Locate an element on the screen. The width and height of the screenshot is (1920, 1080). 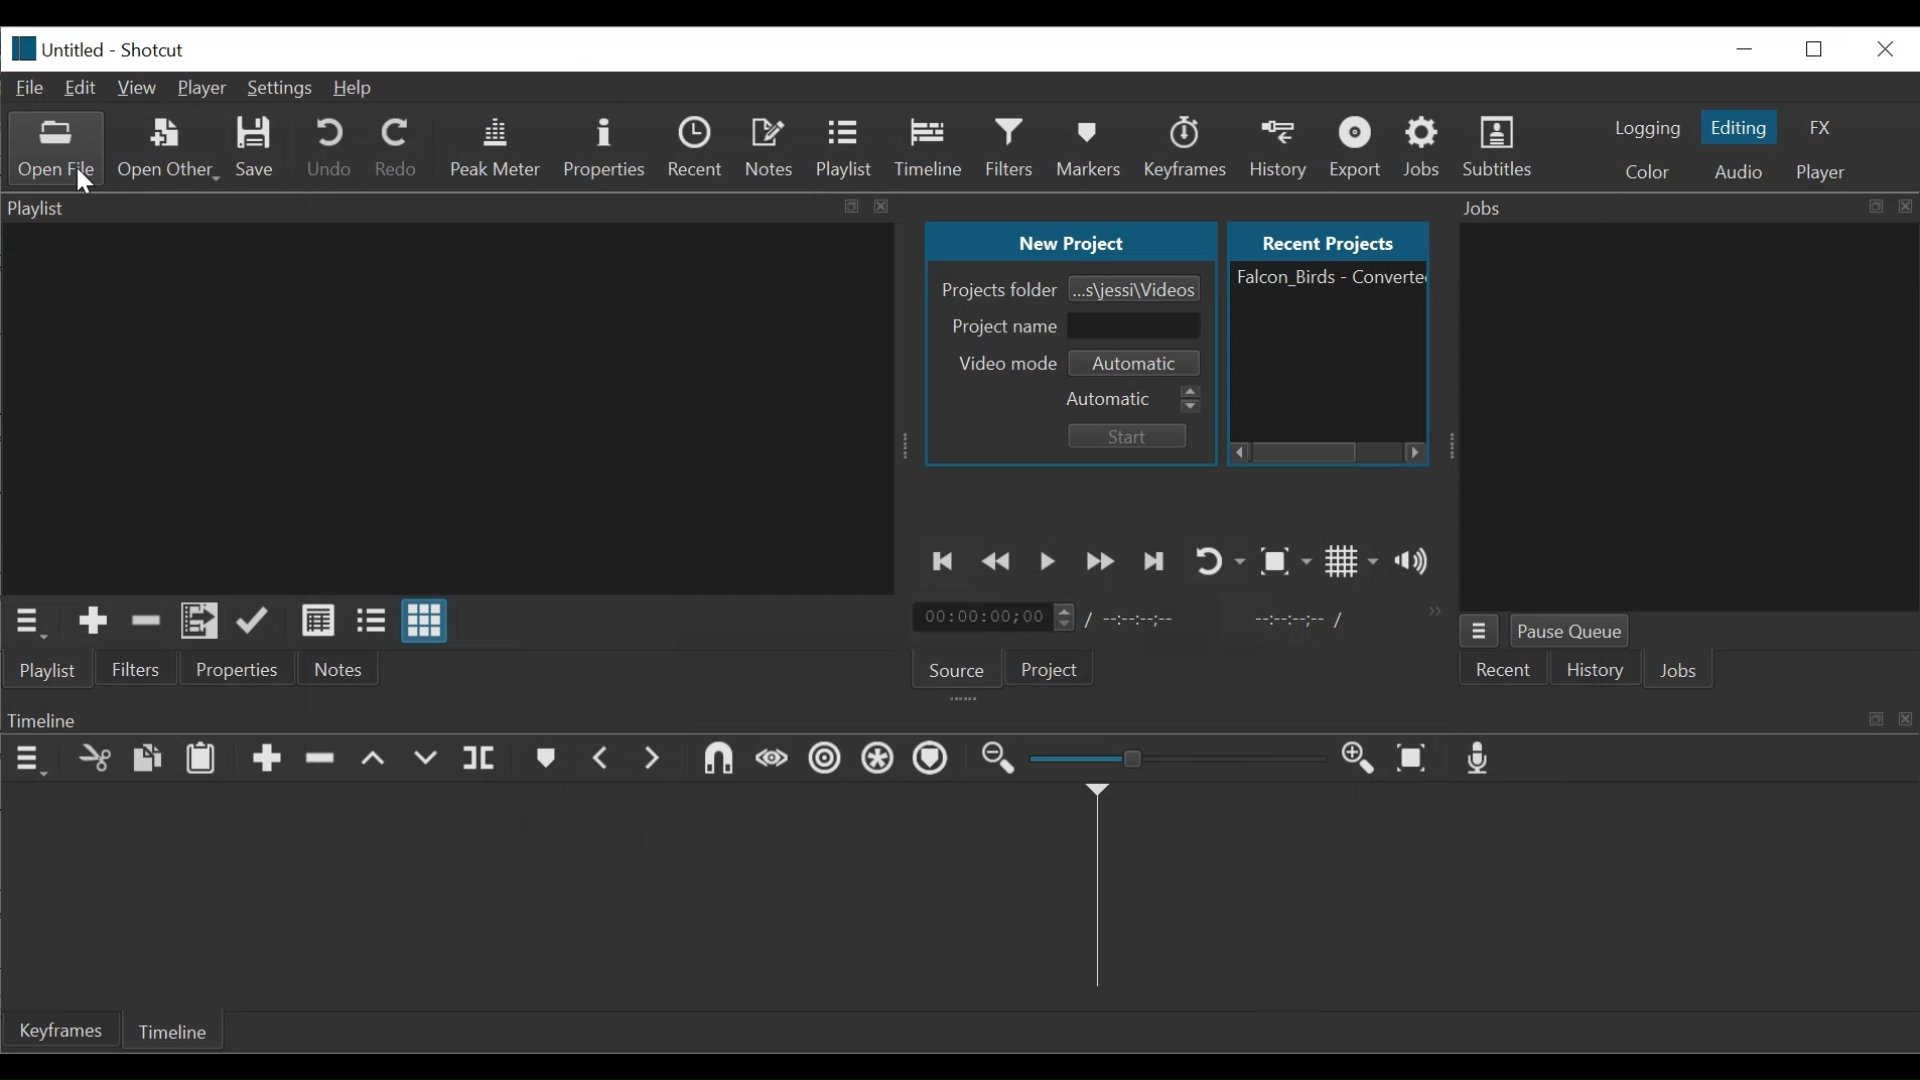
FX is located at coordinates (1816, 129).